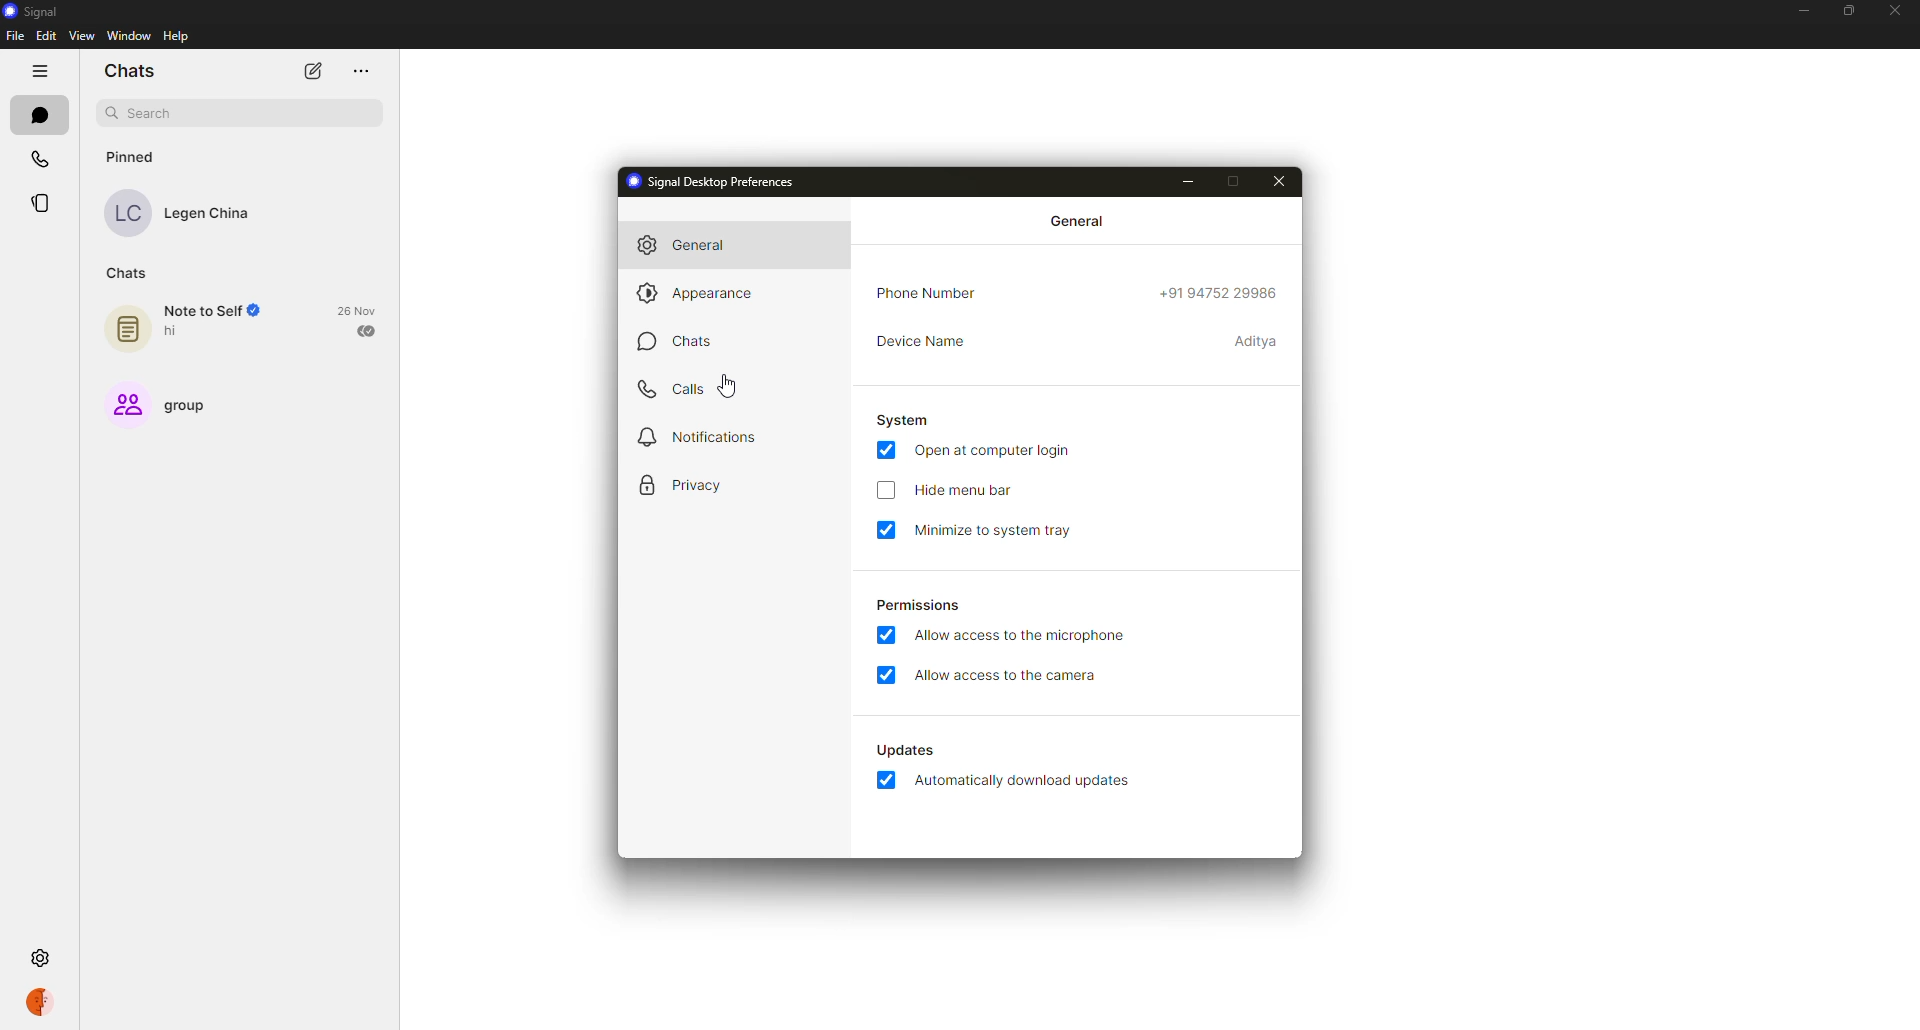  What do you see at coordinates (1018, 530) in the screenshot?
I see `minimize to system tray` at bounding box center [1018, 530].